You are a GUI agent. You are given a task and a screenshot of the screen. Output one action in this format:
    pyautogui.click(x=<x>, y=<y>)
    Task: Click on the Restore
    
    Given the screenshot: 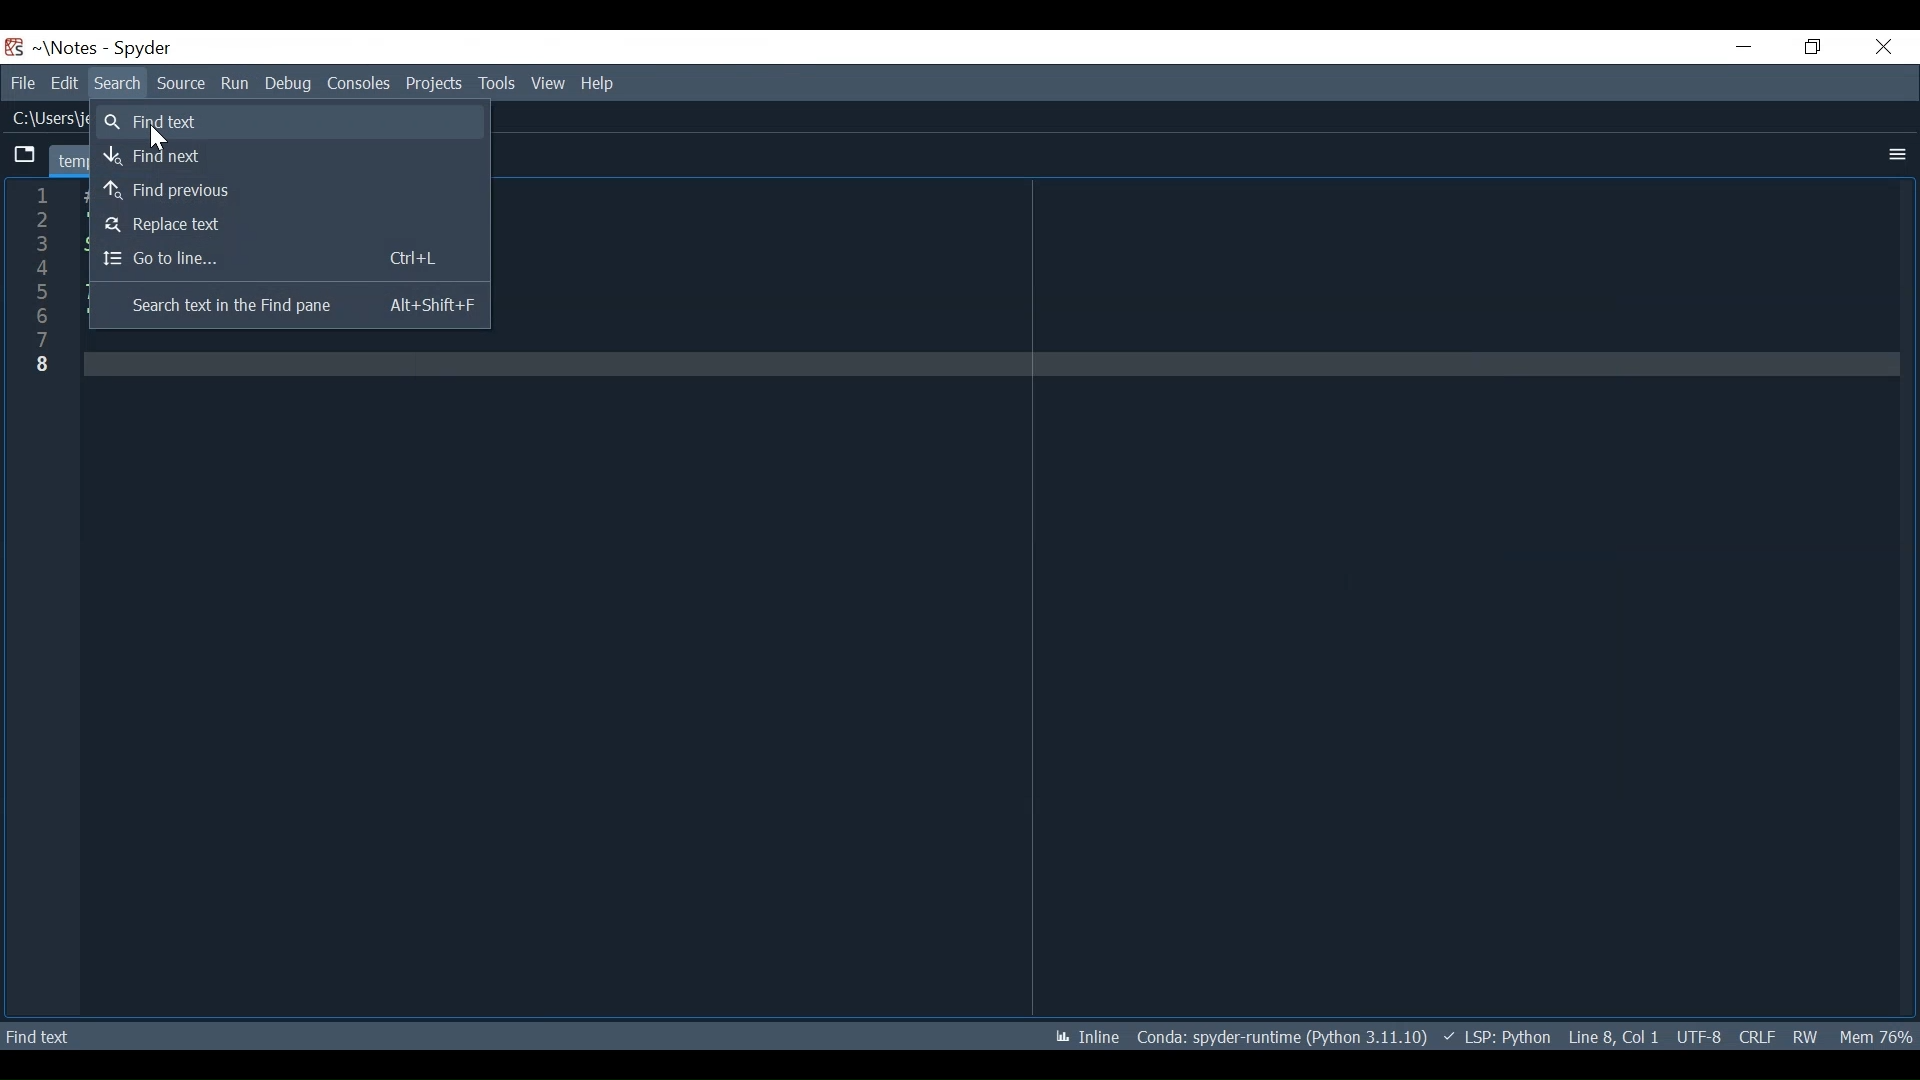 What is the action you would take?
    pyautogui.click(x=1814, y=44)
    